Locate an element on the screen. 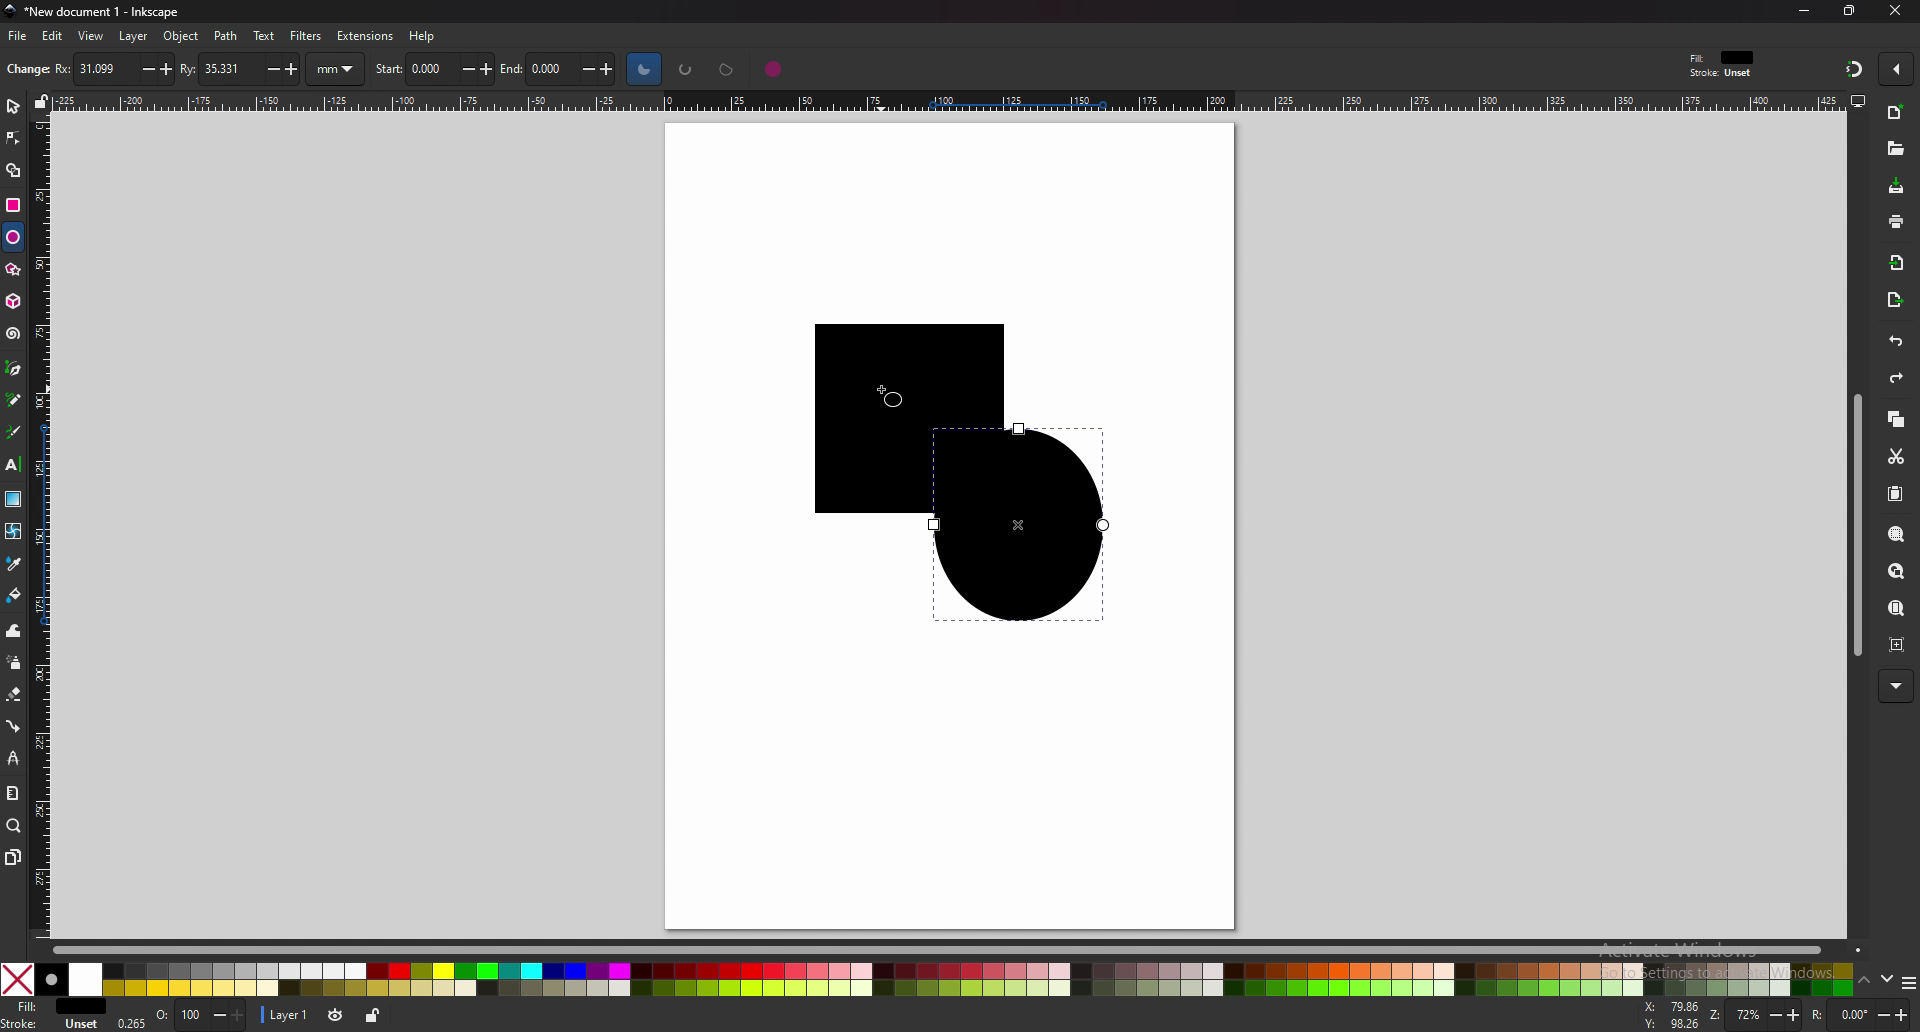 Image resolution: width=1920 pixels, height=1032 pixels. toggle visibility is located at coordinates (337, 1015).